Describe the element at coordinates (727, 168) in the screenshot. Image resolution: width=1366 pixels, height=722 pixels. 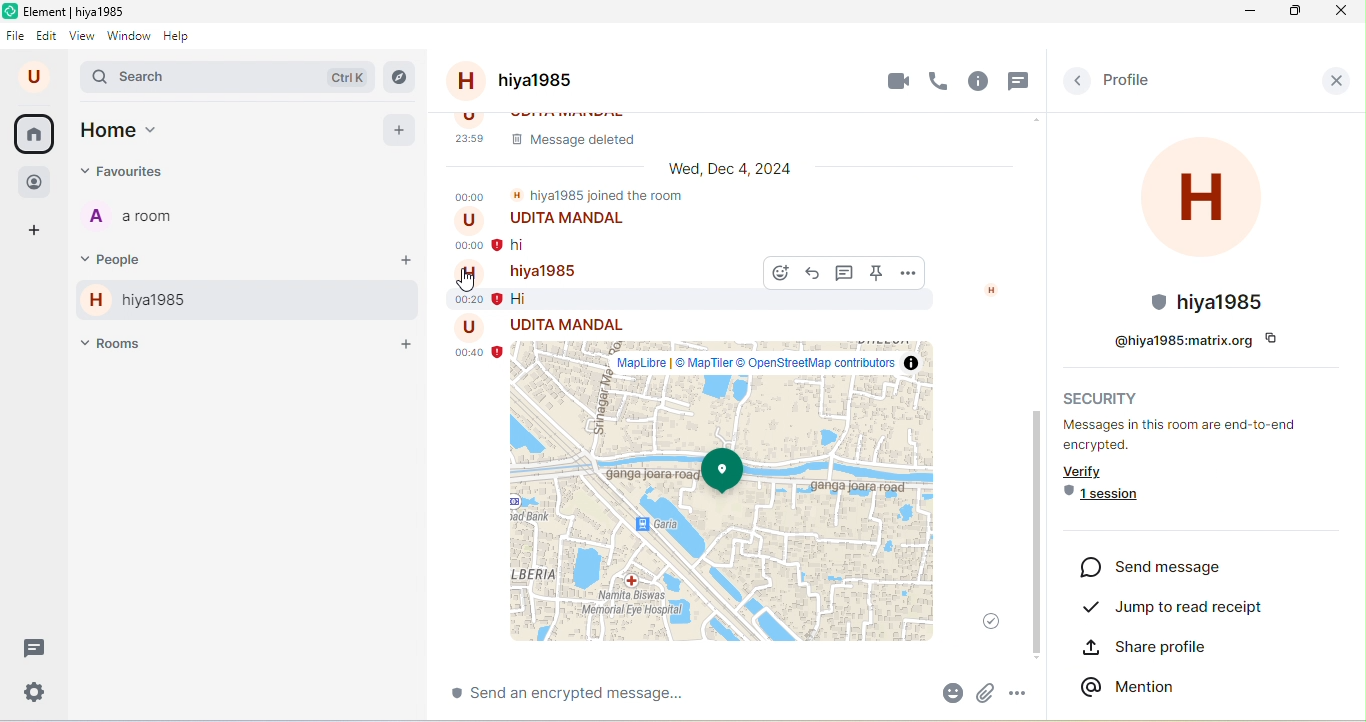
I see `date` at that location.